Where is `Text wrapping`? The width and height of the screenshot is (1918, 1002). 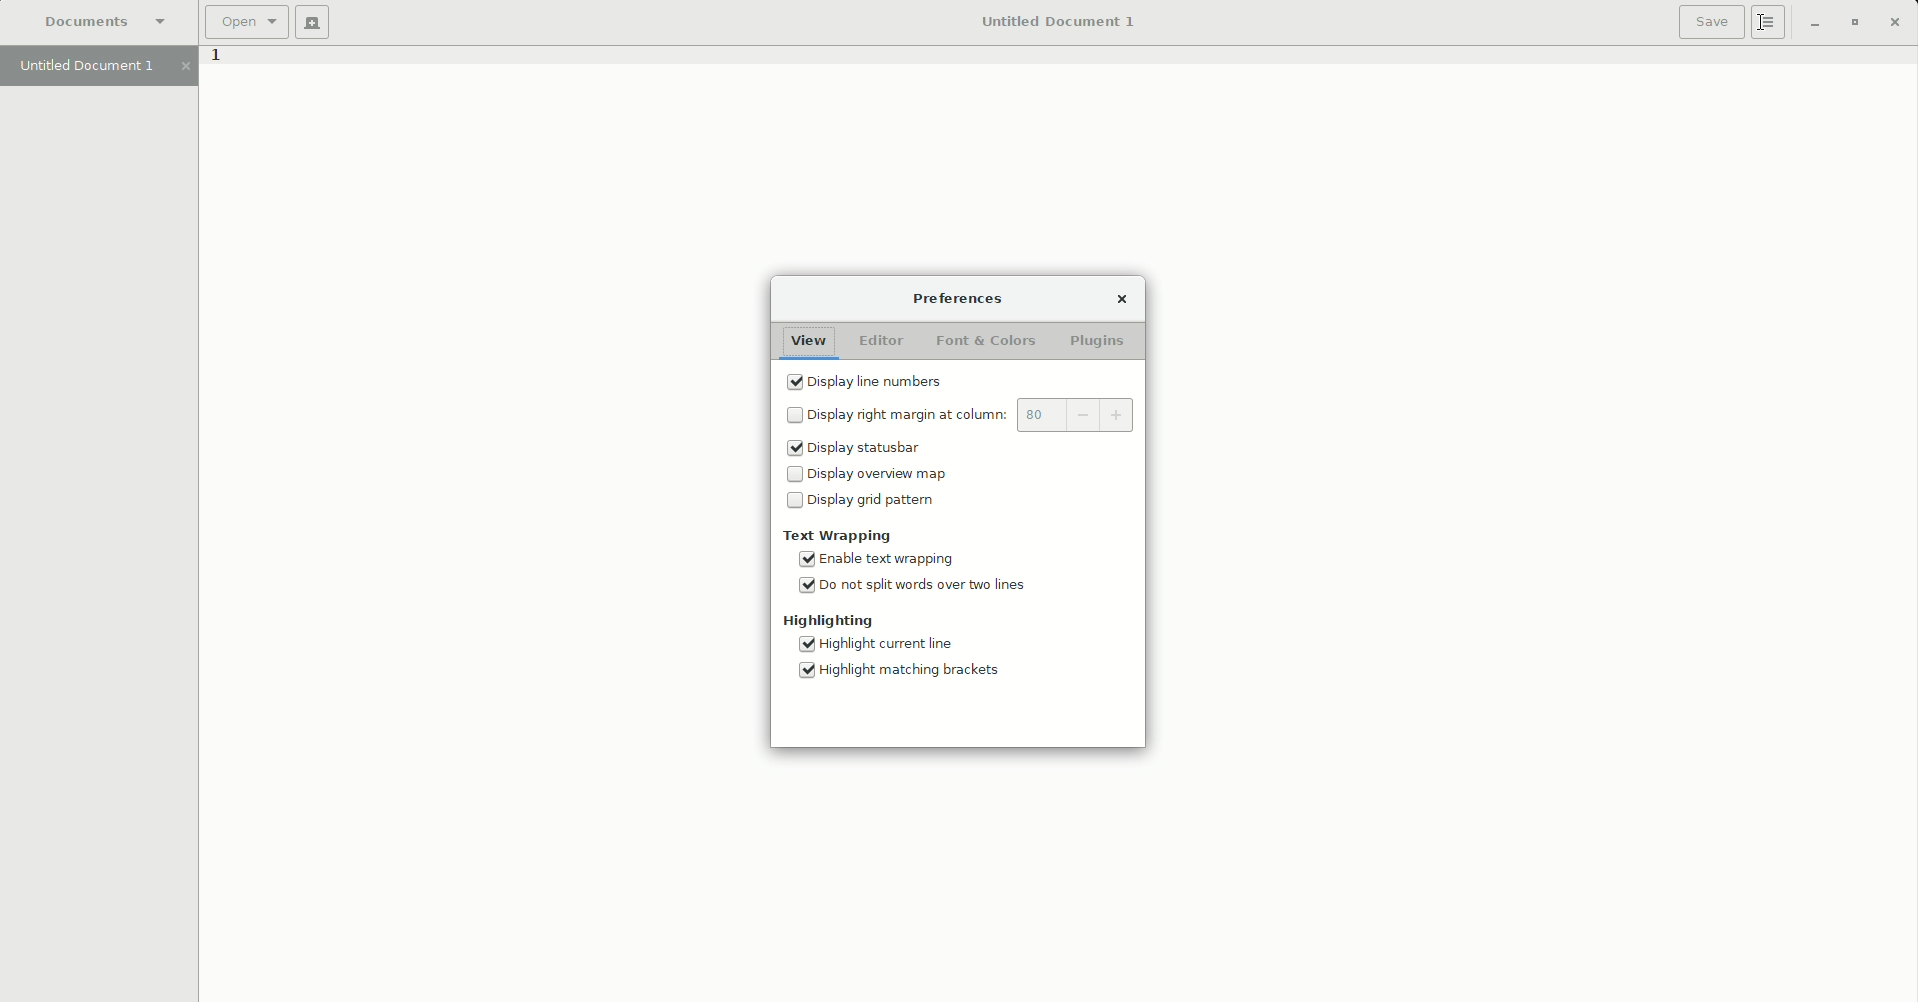 Text wrapping is located at coordinates (835, 534).